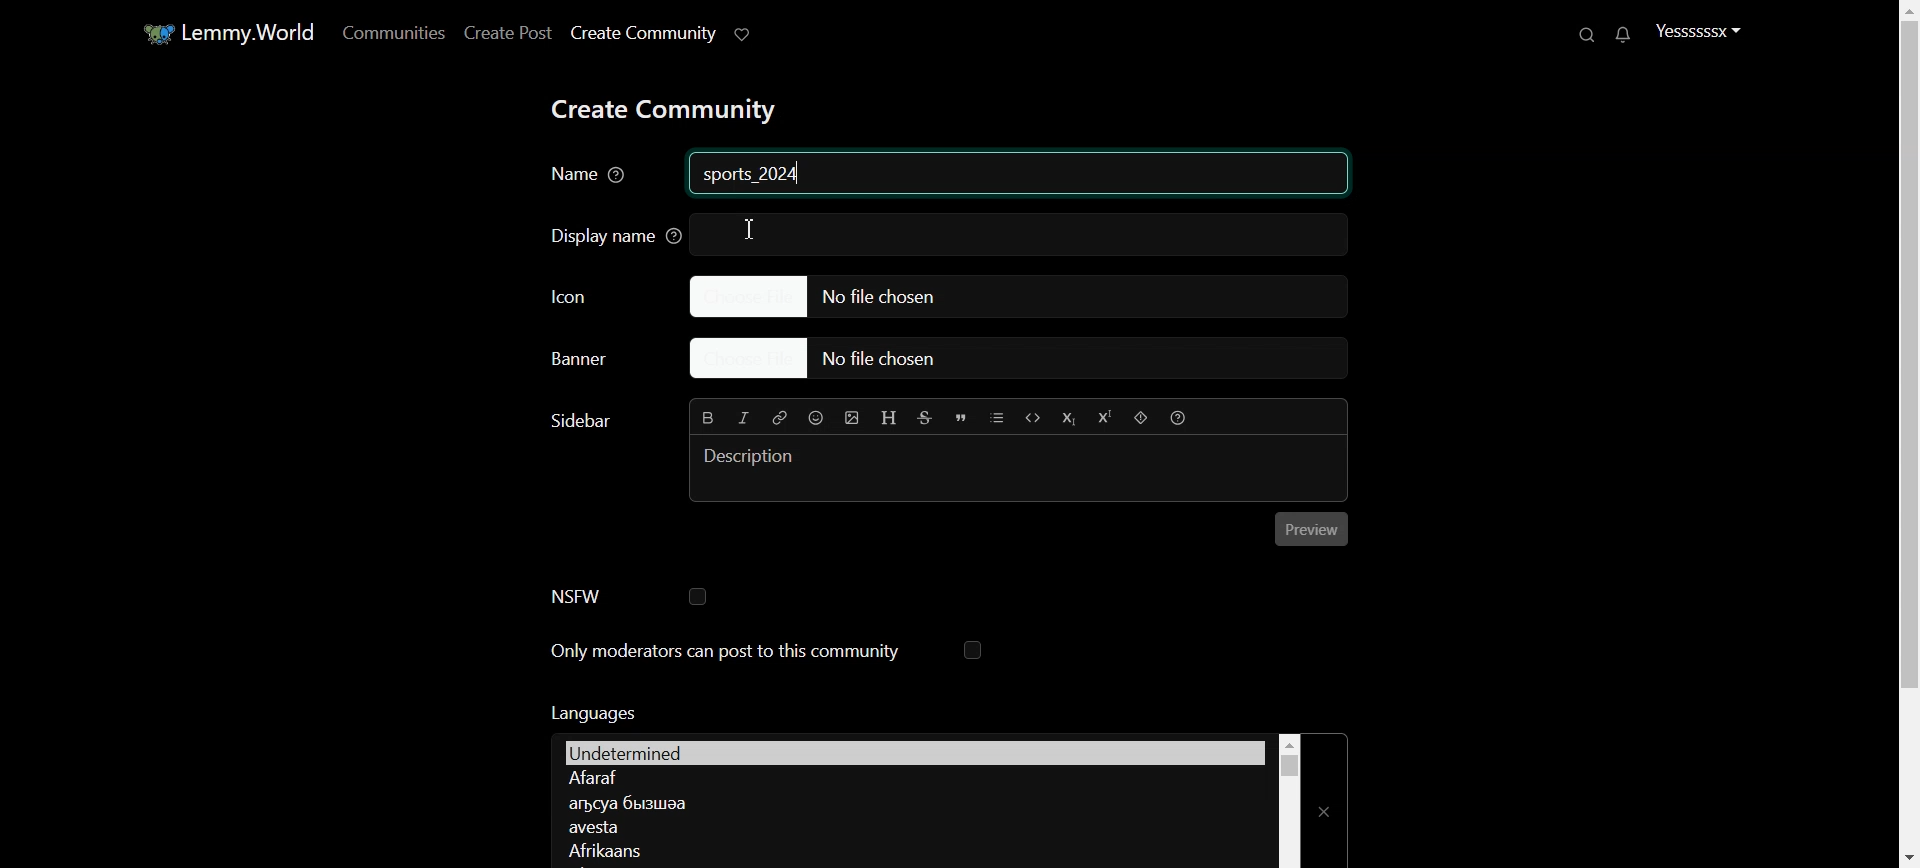  I want to click on Name, so click(591, 176).